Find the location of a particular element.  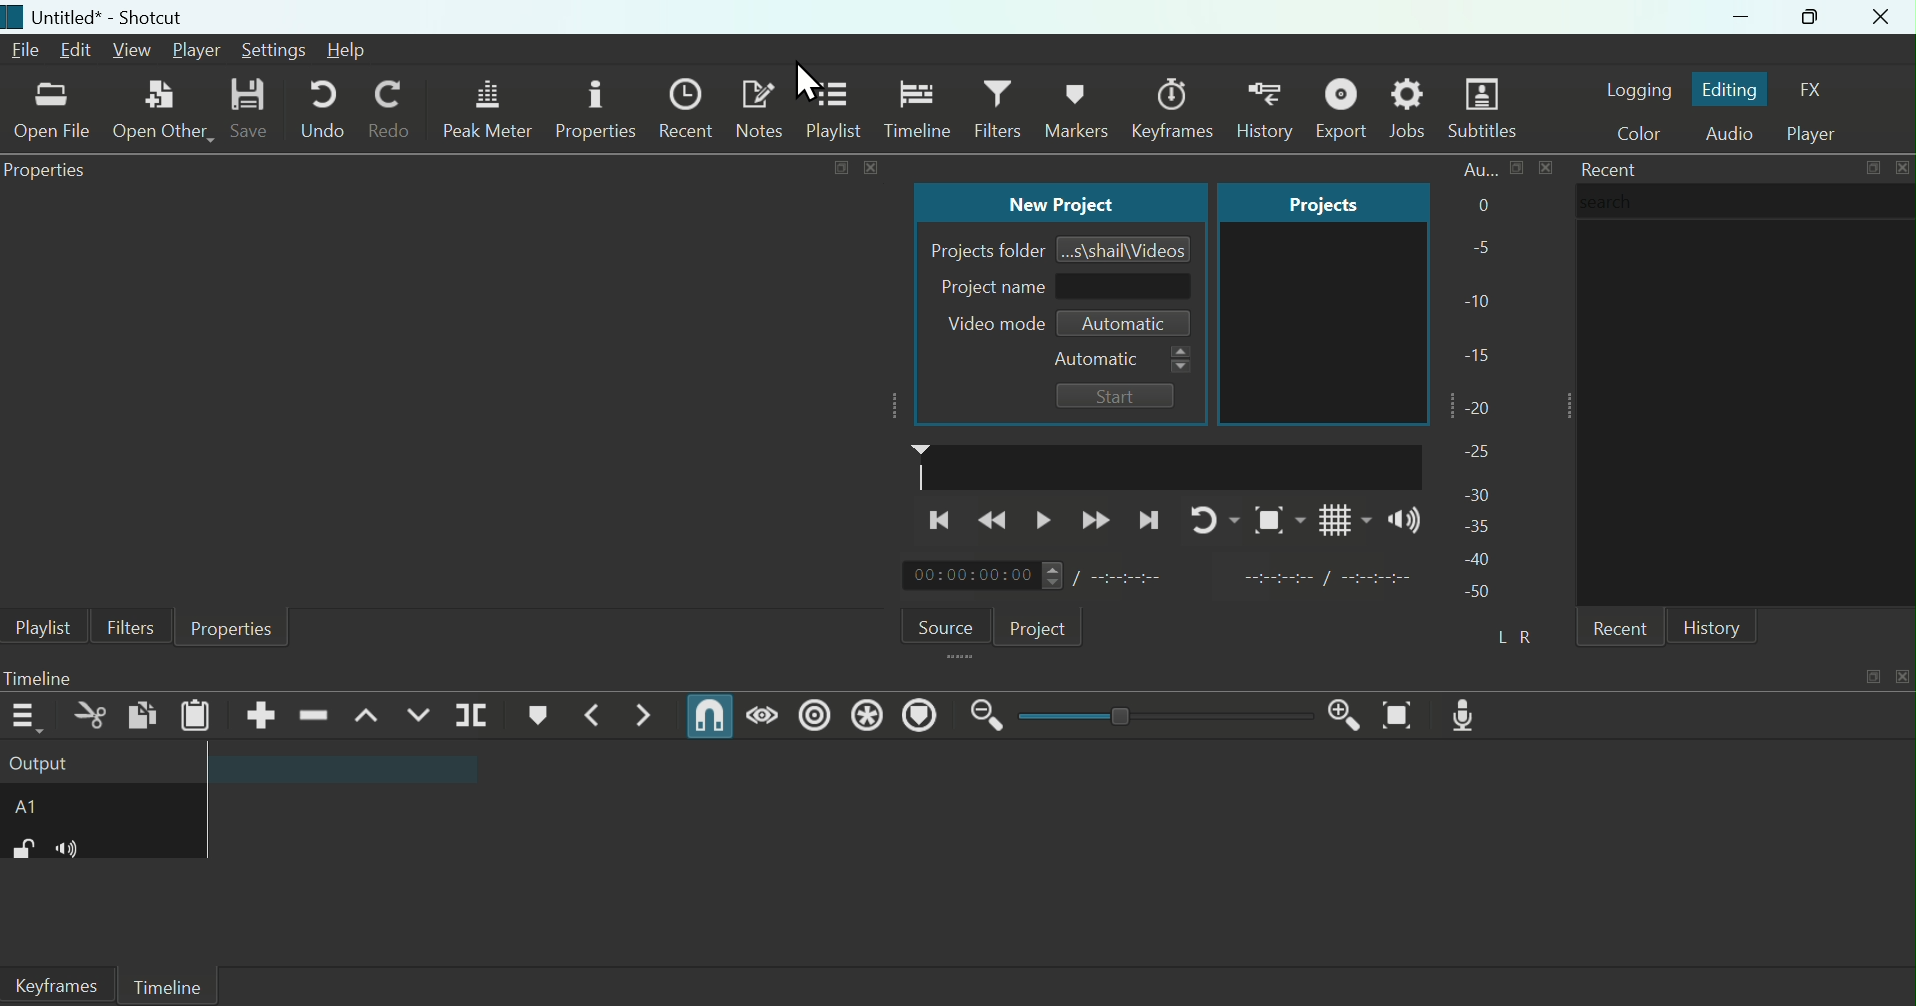

Next Marker is located at coordinates (644, 716).